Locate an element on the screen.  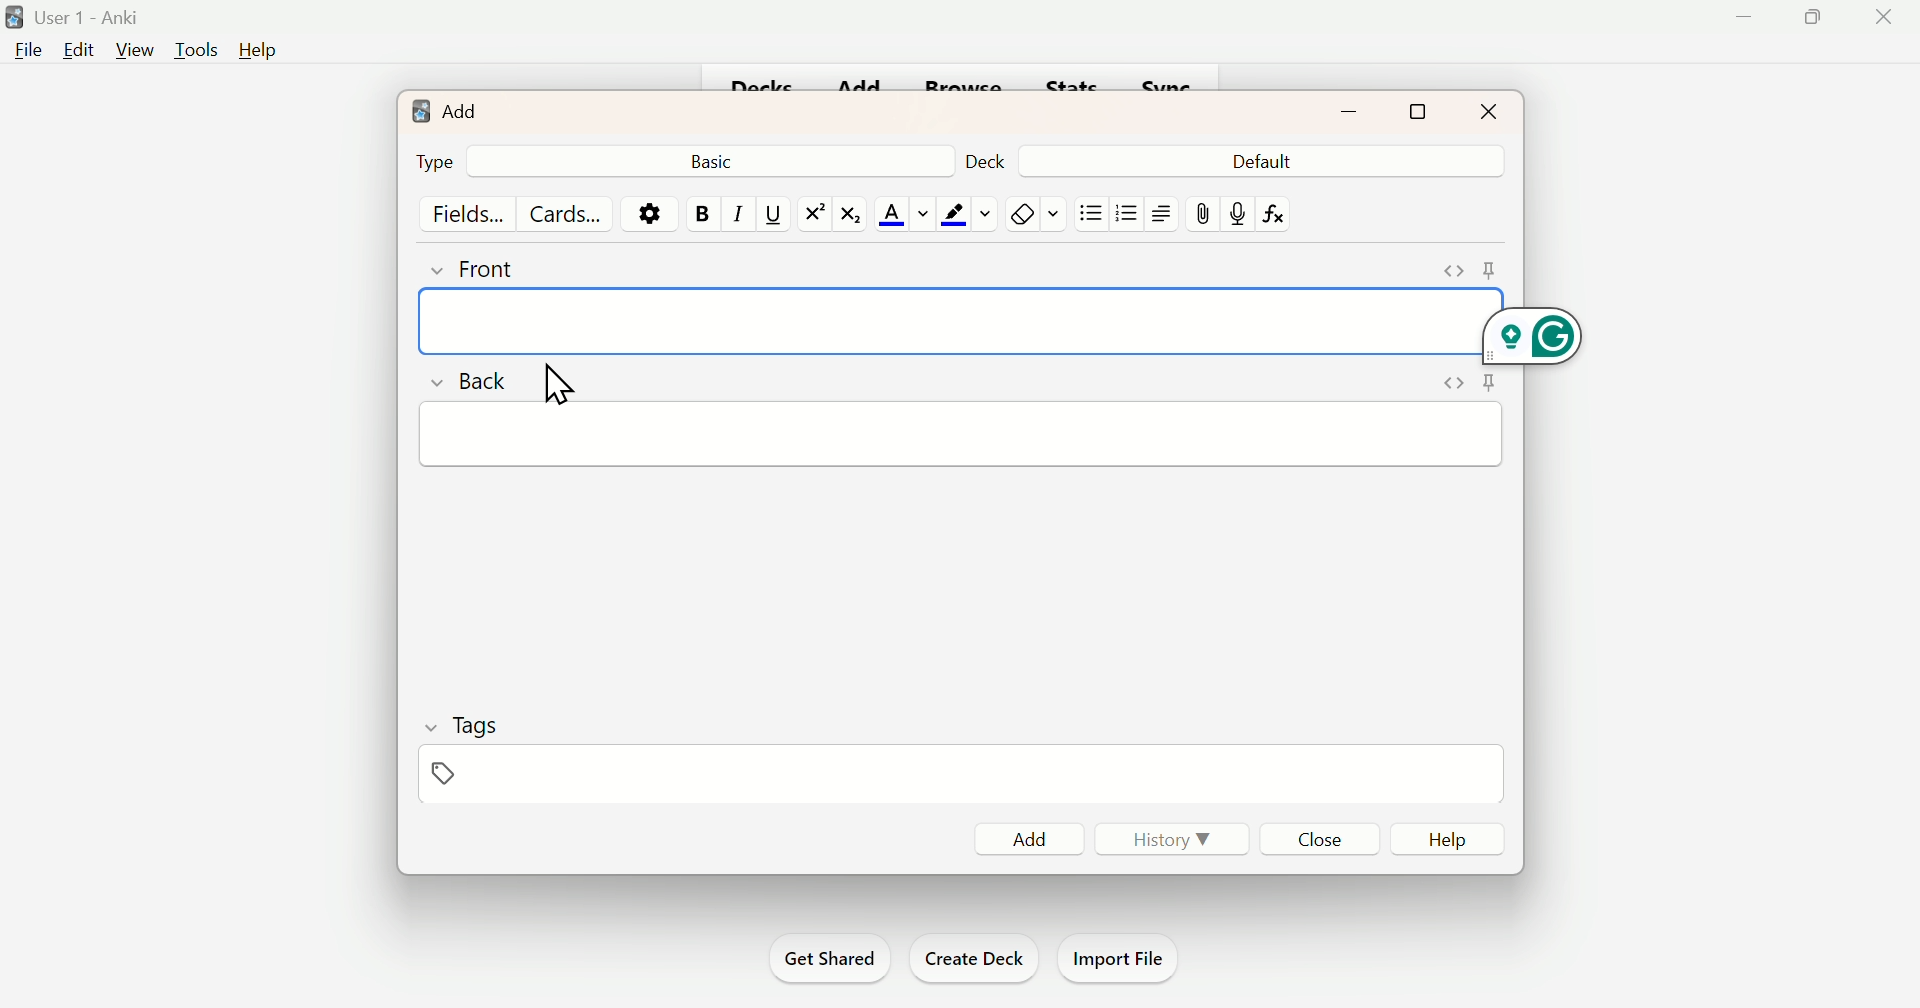
Bullets is located at coordinates (1093, 212).